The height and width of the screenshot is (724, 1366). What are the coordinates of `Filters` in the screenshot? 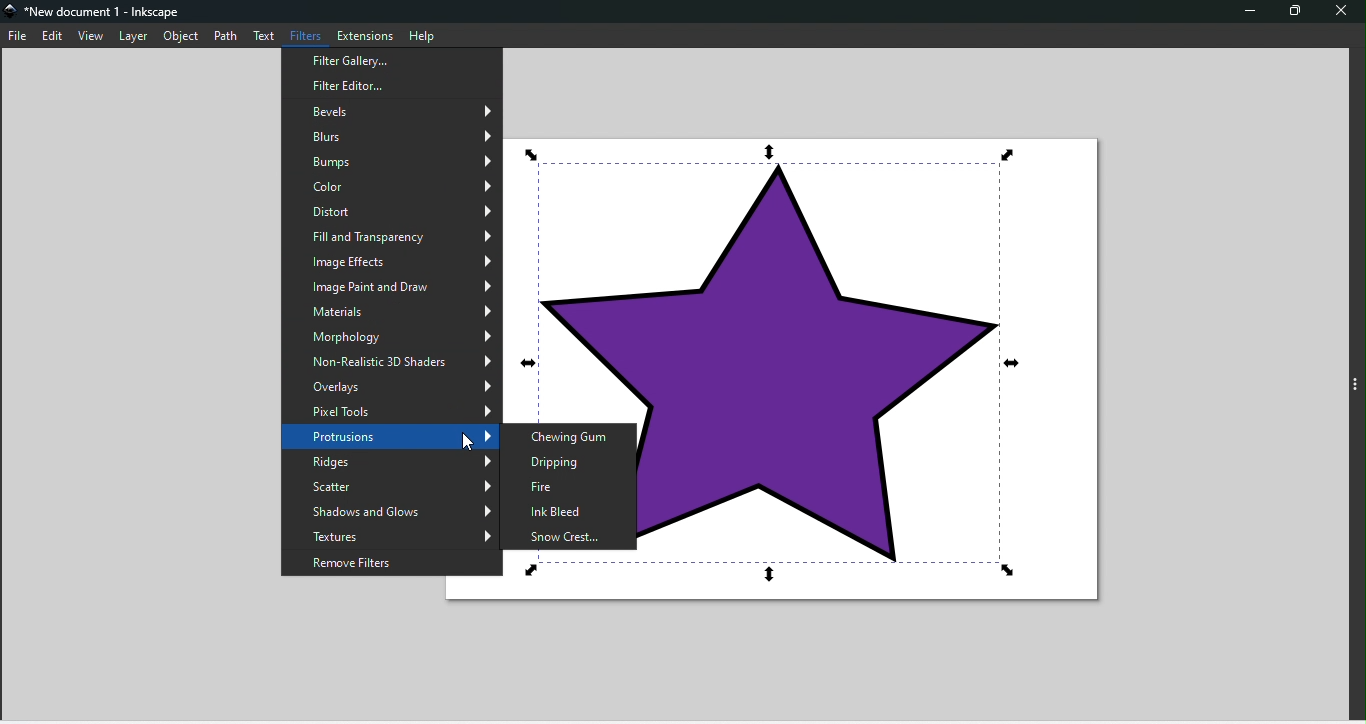 It's located at (309, 35).